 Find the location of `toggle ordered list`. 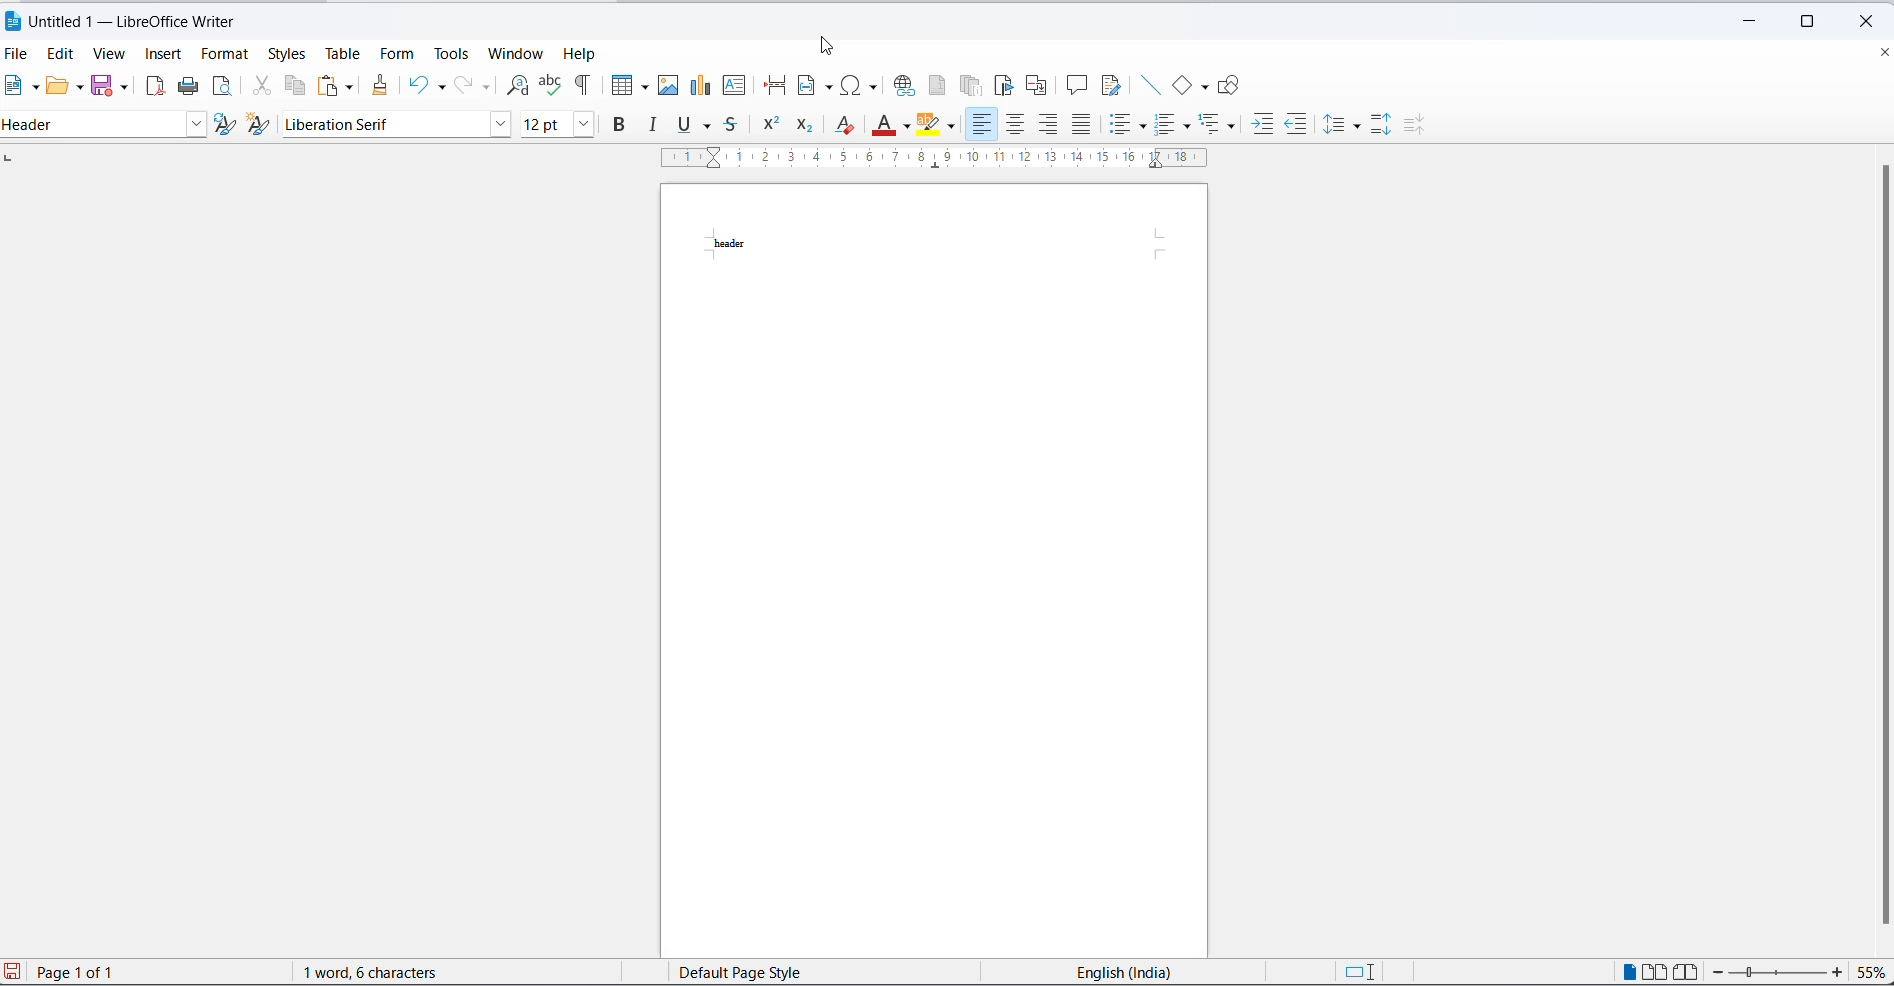

toggle ordered list is located at coordinates (1169, 124).